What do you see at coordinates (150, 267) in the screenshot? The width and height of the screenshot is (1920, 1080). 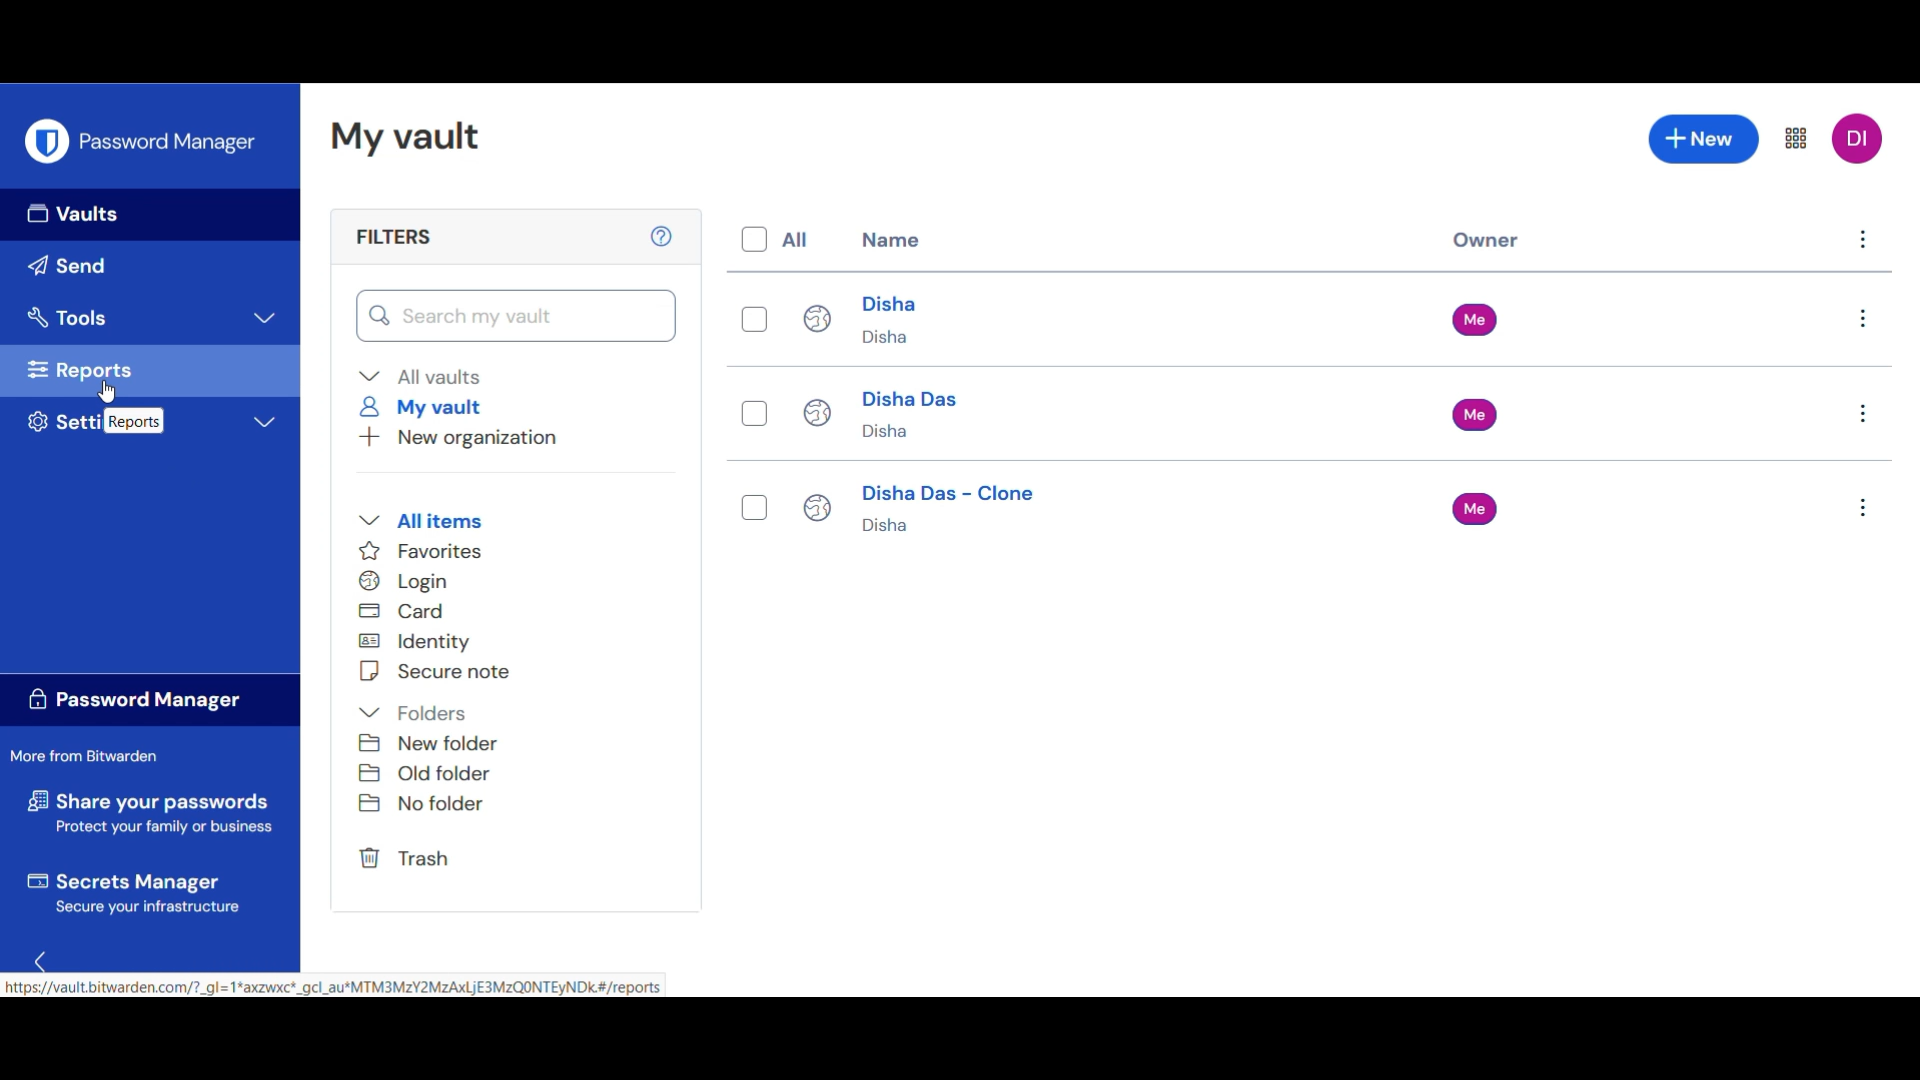 I see `Send` at bounding box center [150, 267].